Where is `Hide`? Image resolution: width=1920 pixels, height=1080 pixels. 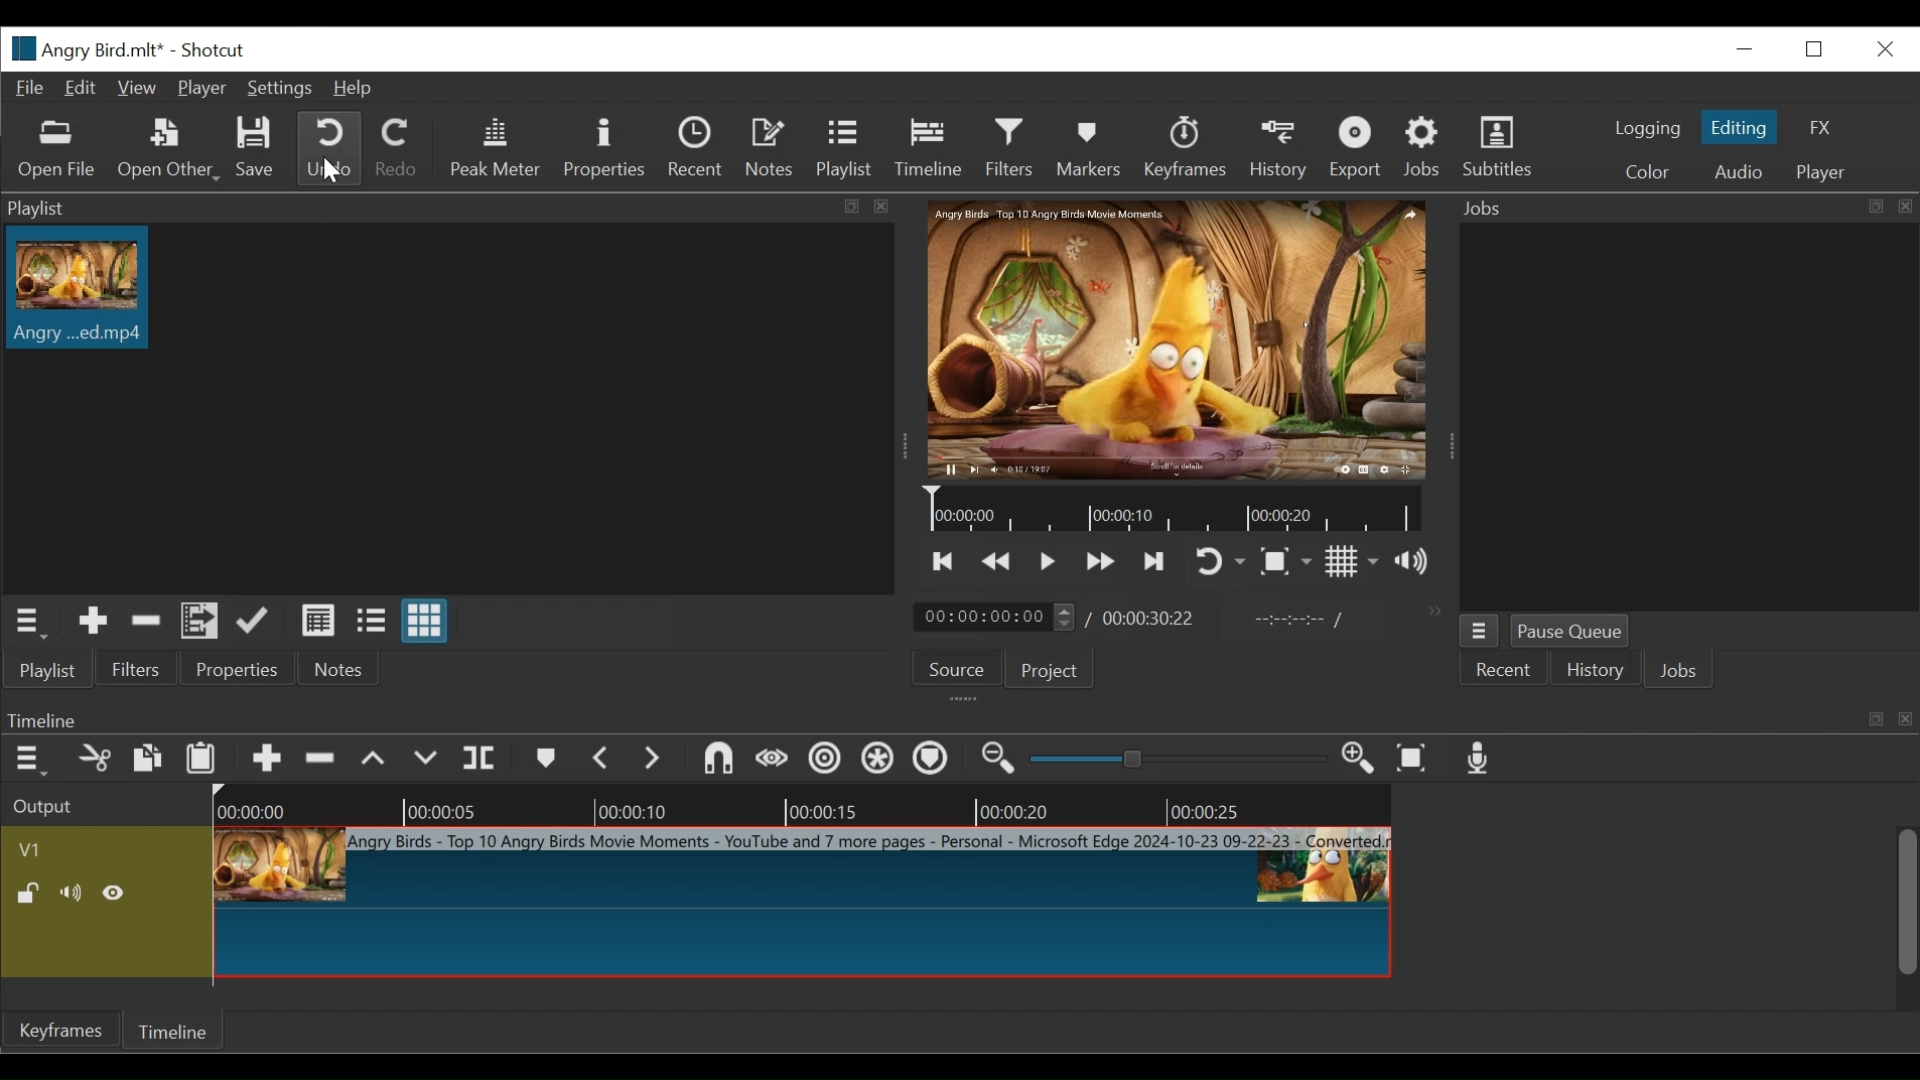
Hide is located at coordinates (113, 889).